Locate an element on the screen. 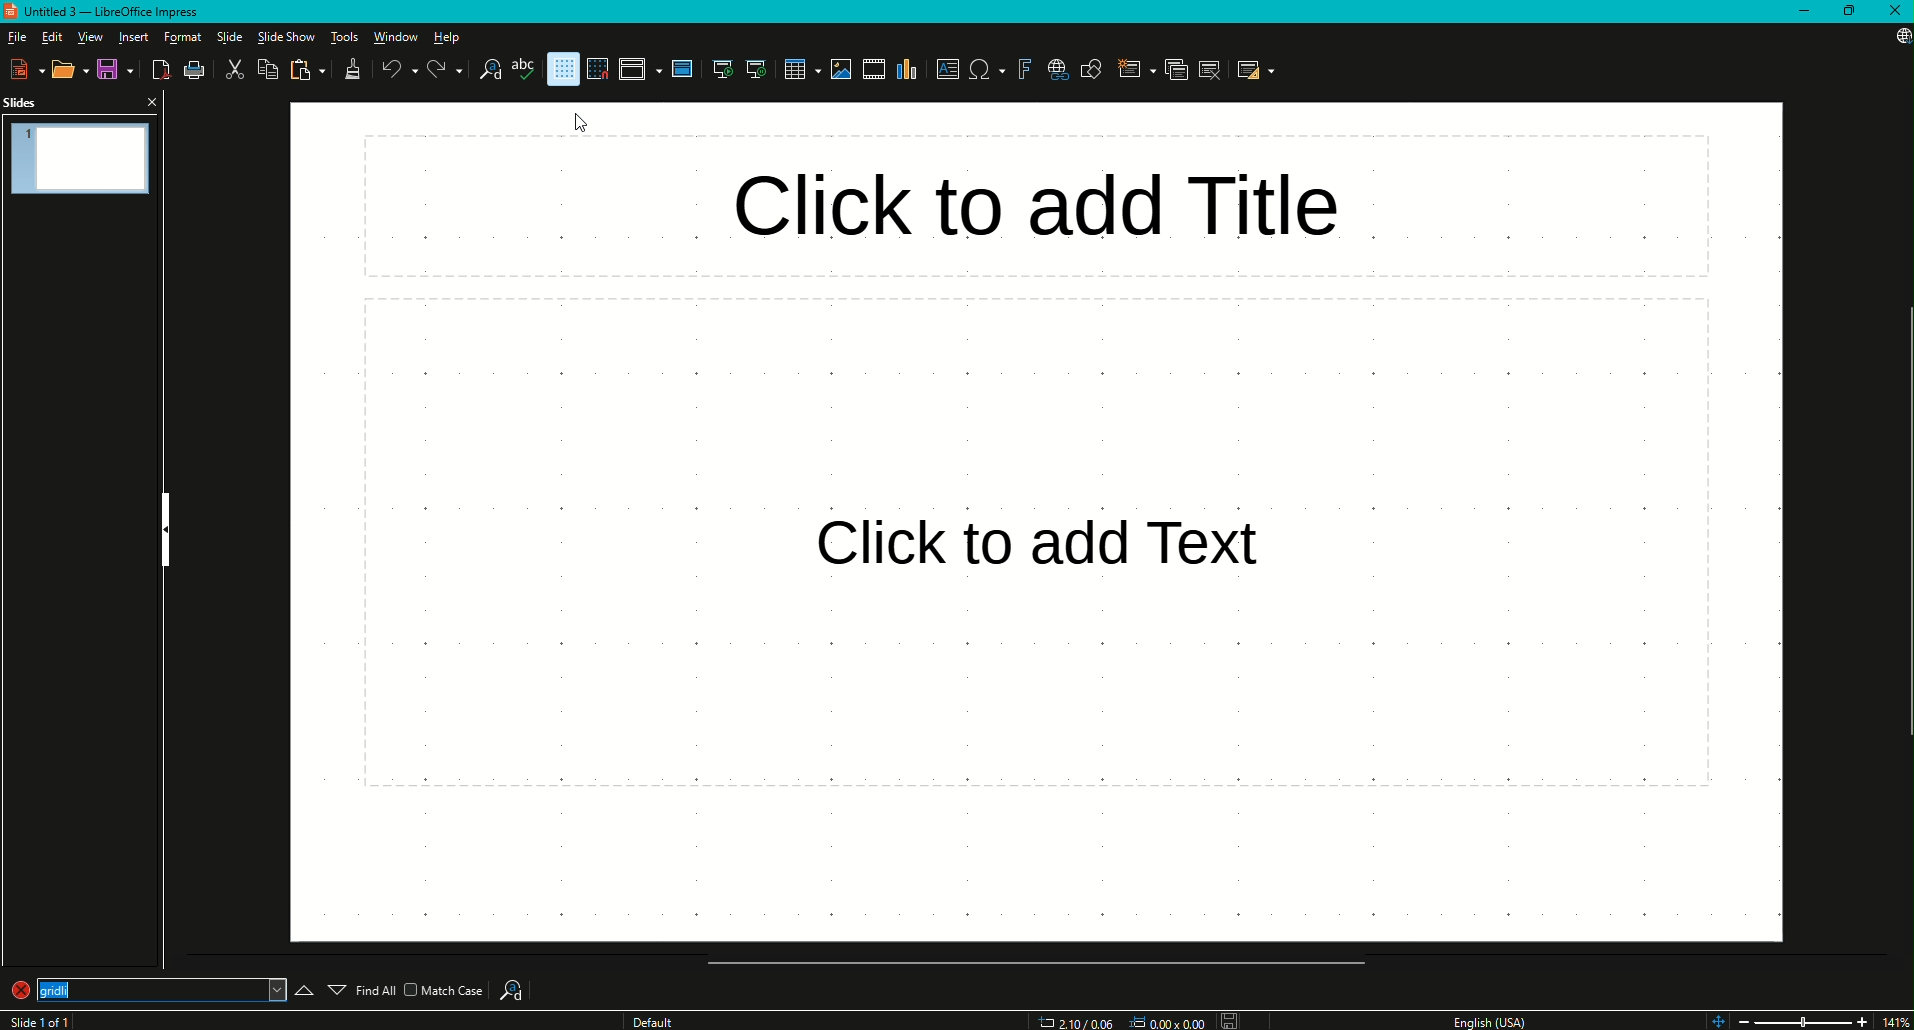 The image size is (1914, 1030). Close is located at coordinates (44, 992).